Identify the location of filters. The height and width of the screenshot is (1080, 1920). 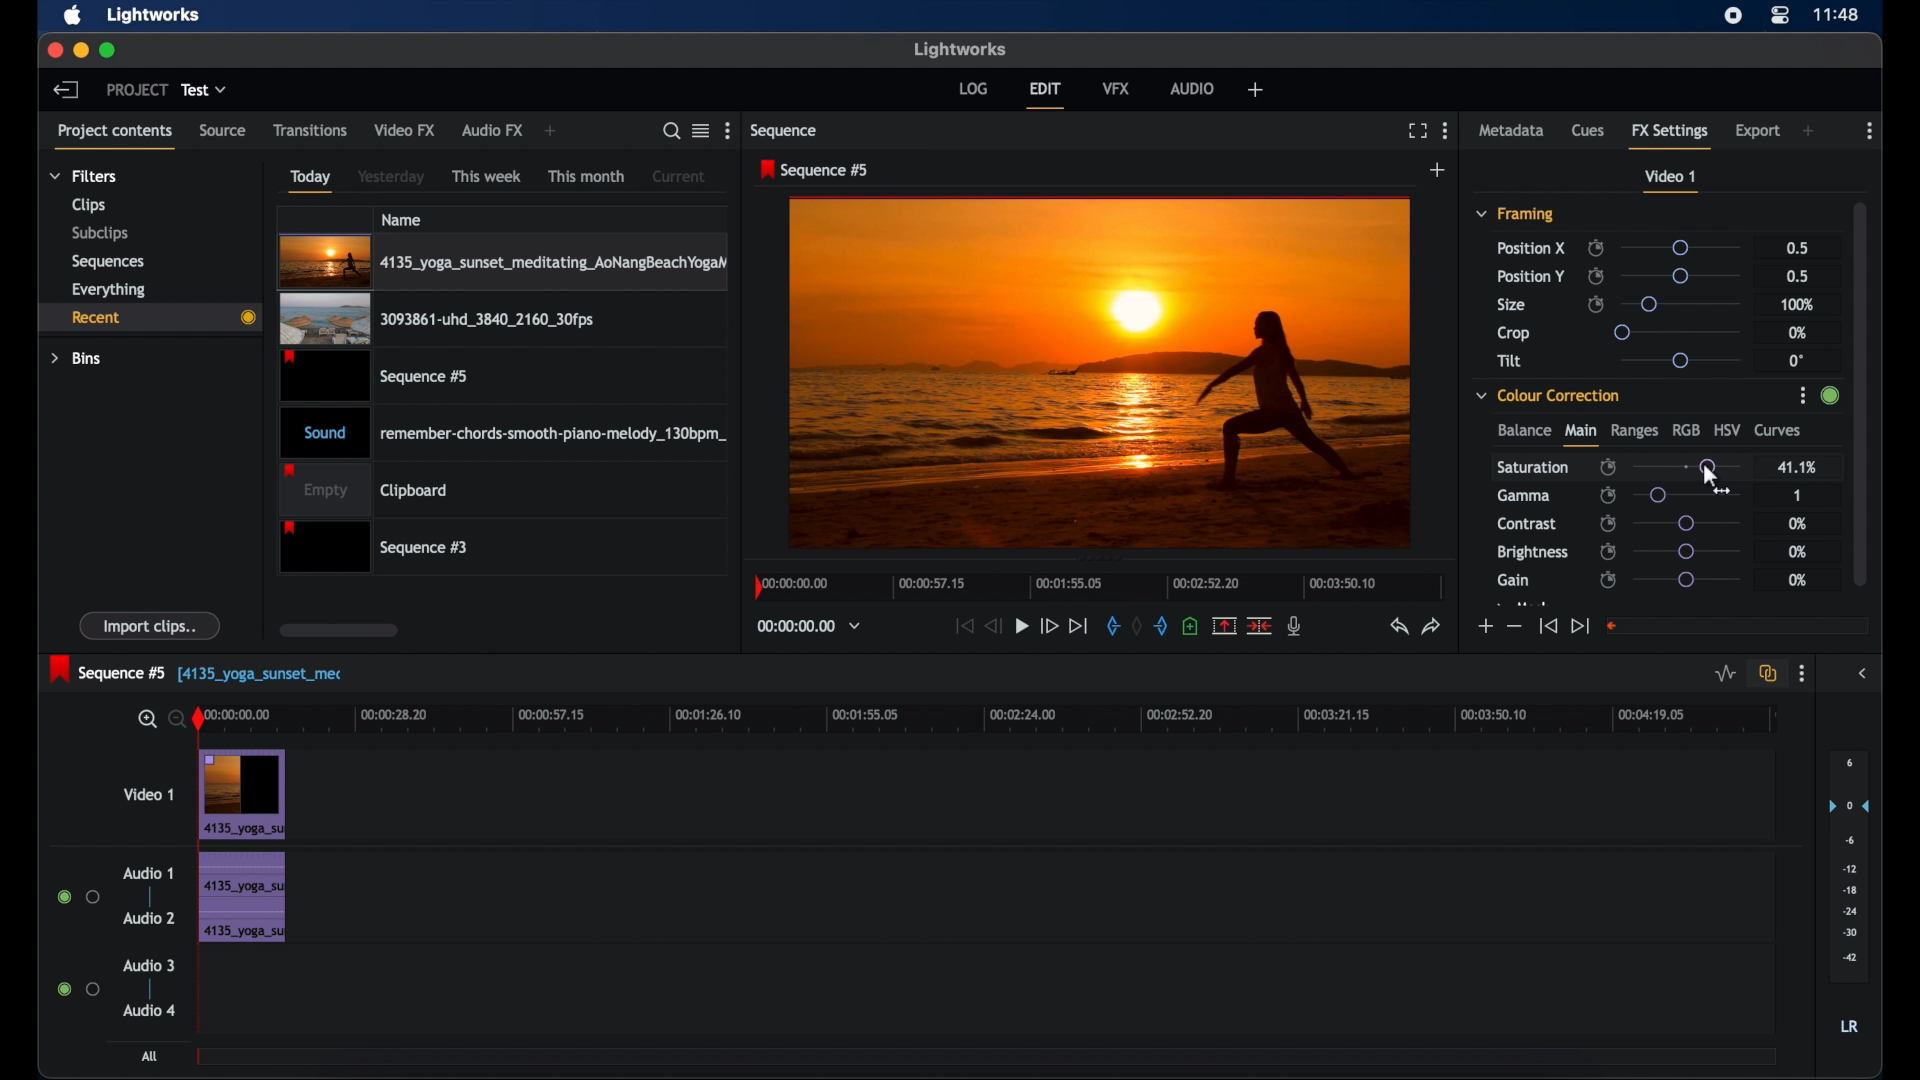
(82, 176).